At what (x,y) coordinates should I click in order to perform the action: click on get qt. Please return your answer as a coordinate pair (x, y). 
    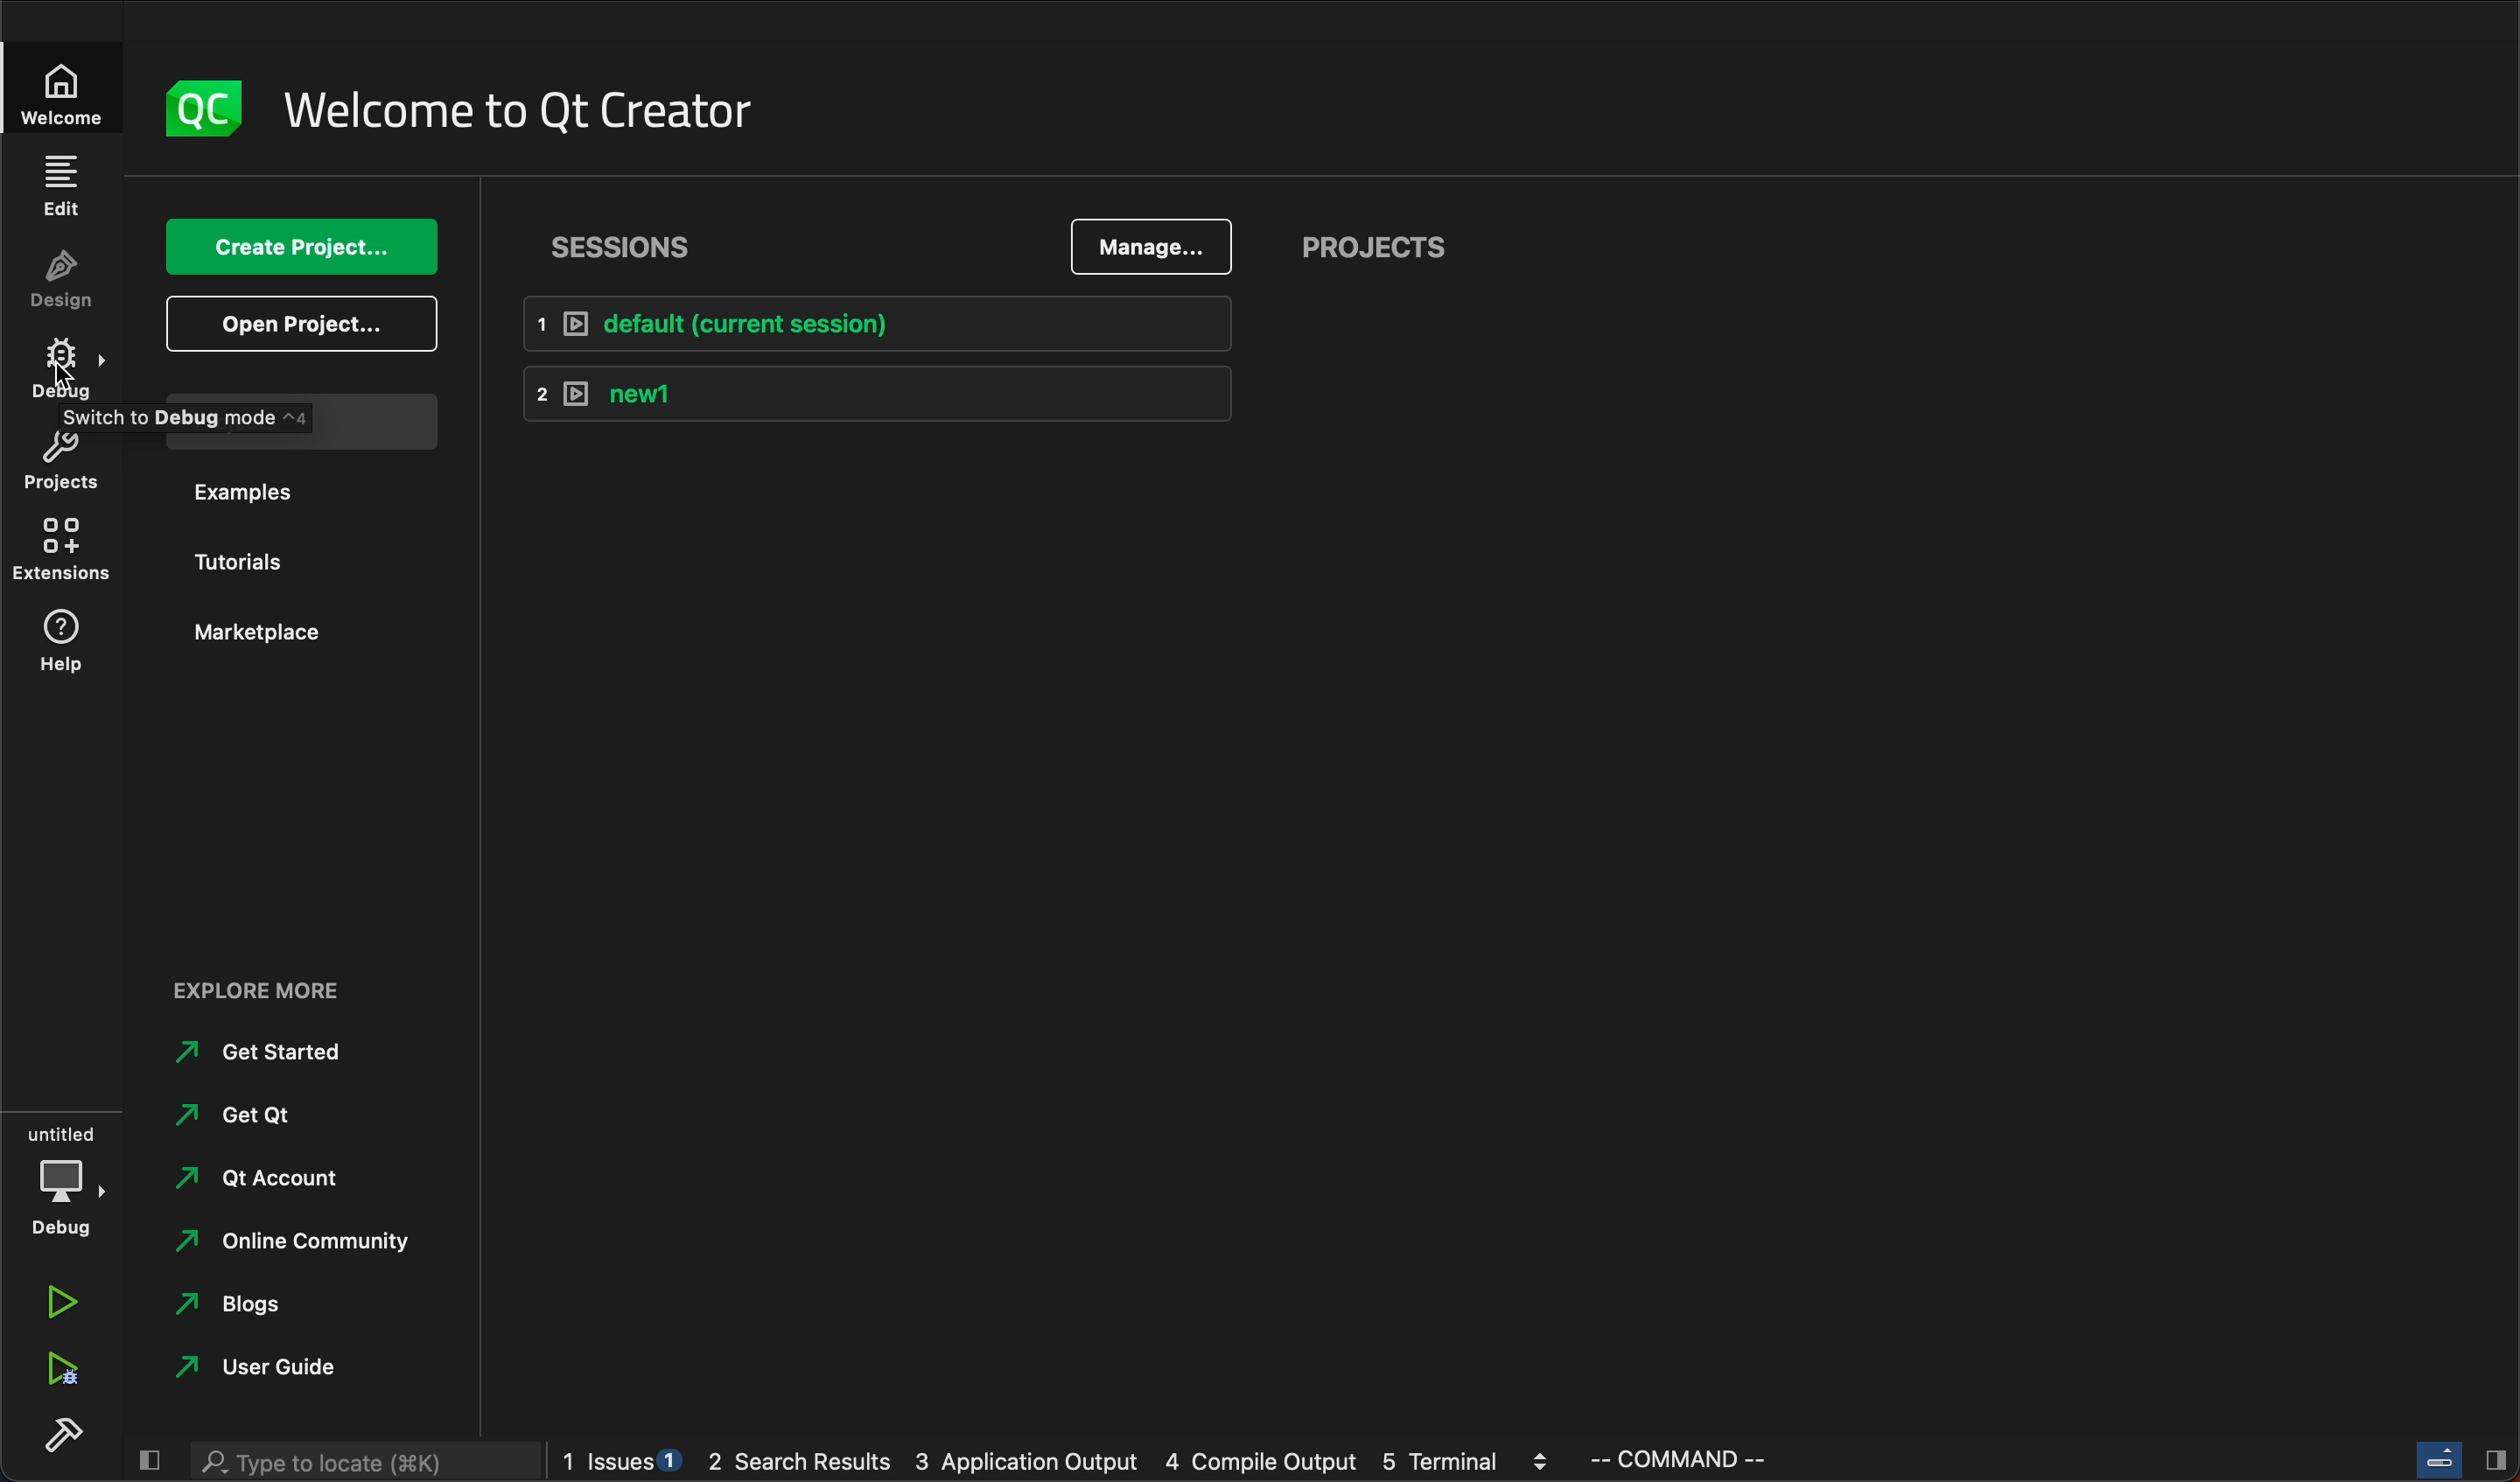
    Looking at the image, I should click on (260, 1117).